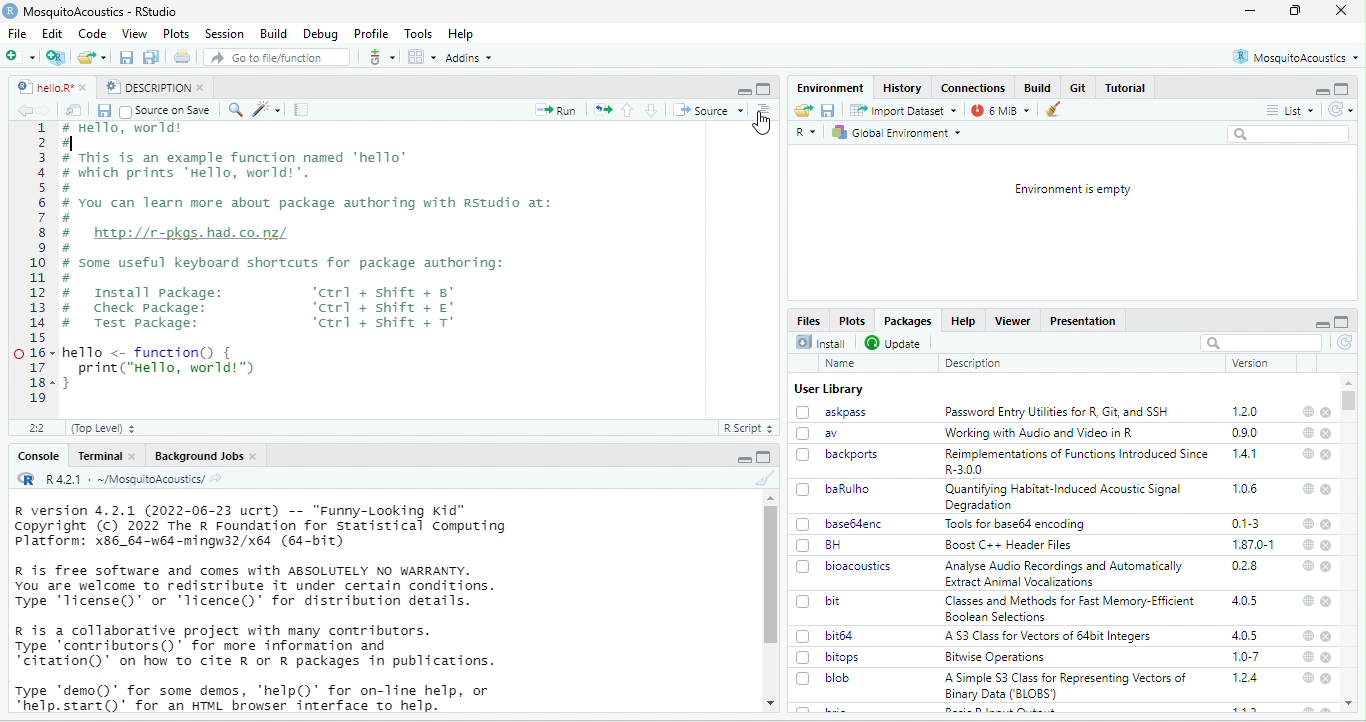 This screenshot has width=1366, height=722. I want to click on ‘A 53 Class for Vectors of 64bit Integers, so click(1052, 636).